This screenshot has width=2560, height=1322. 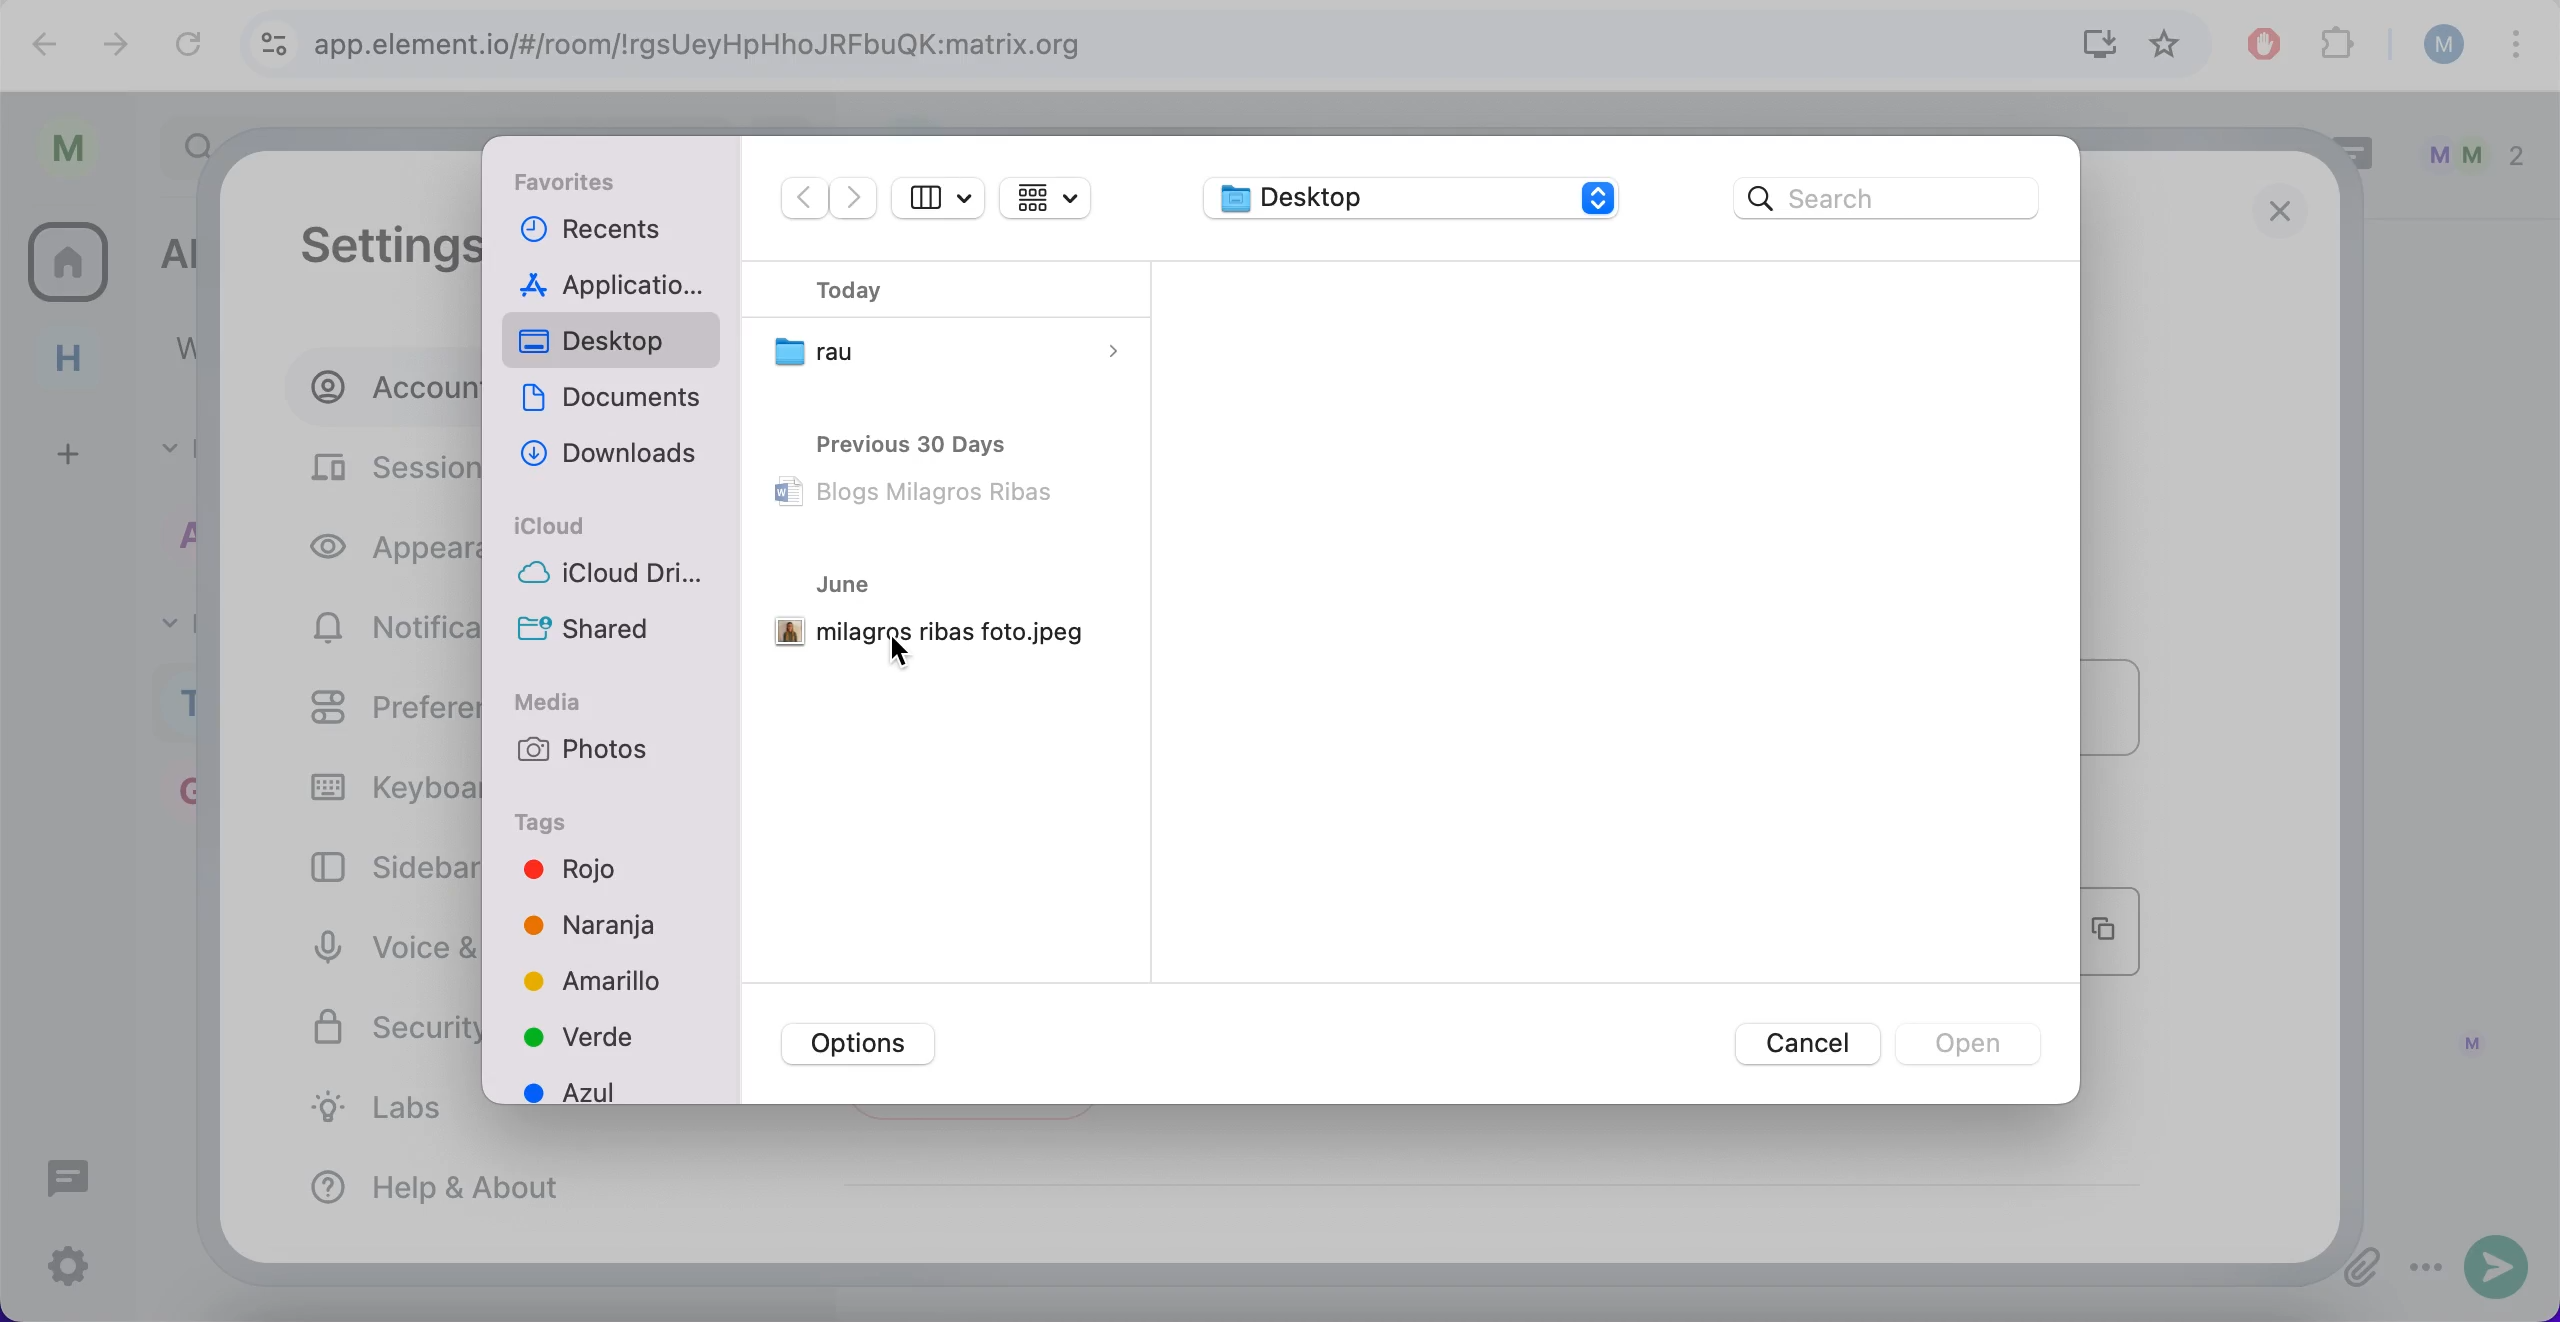 I want to click on today, so click(x=917, y=288).